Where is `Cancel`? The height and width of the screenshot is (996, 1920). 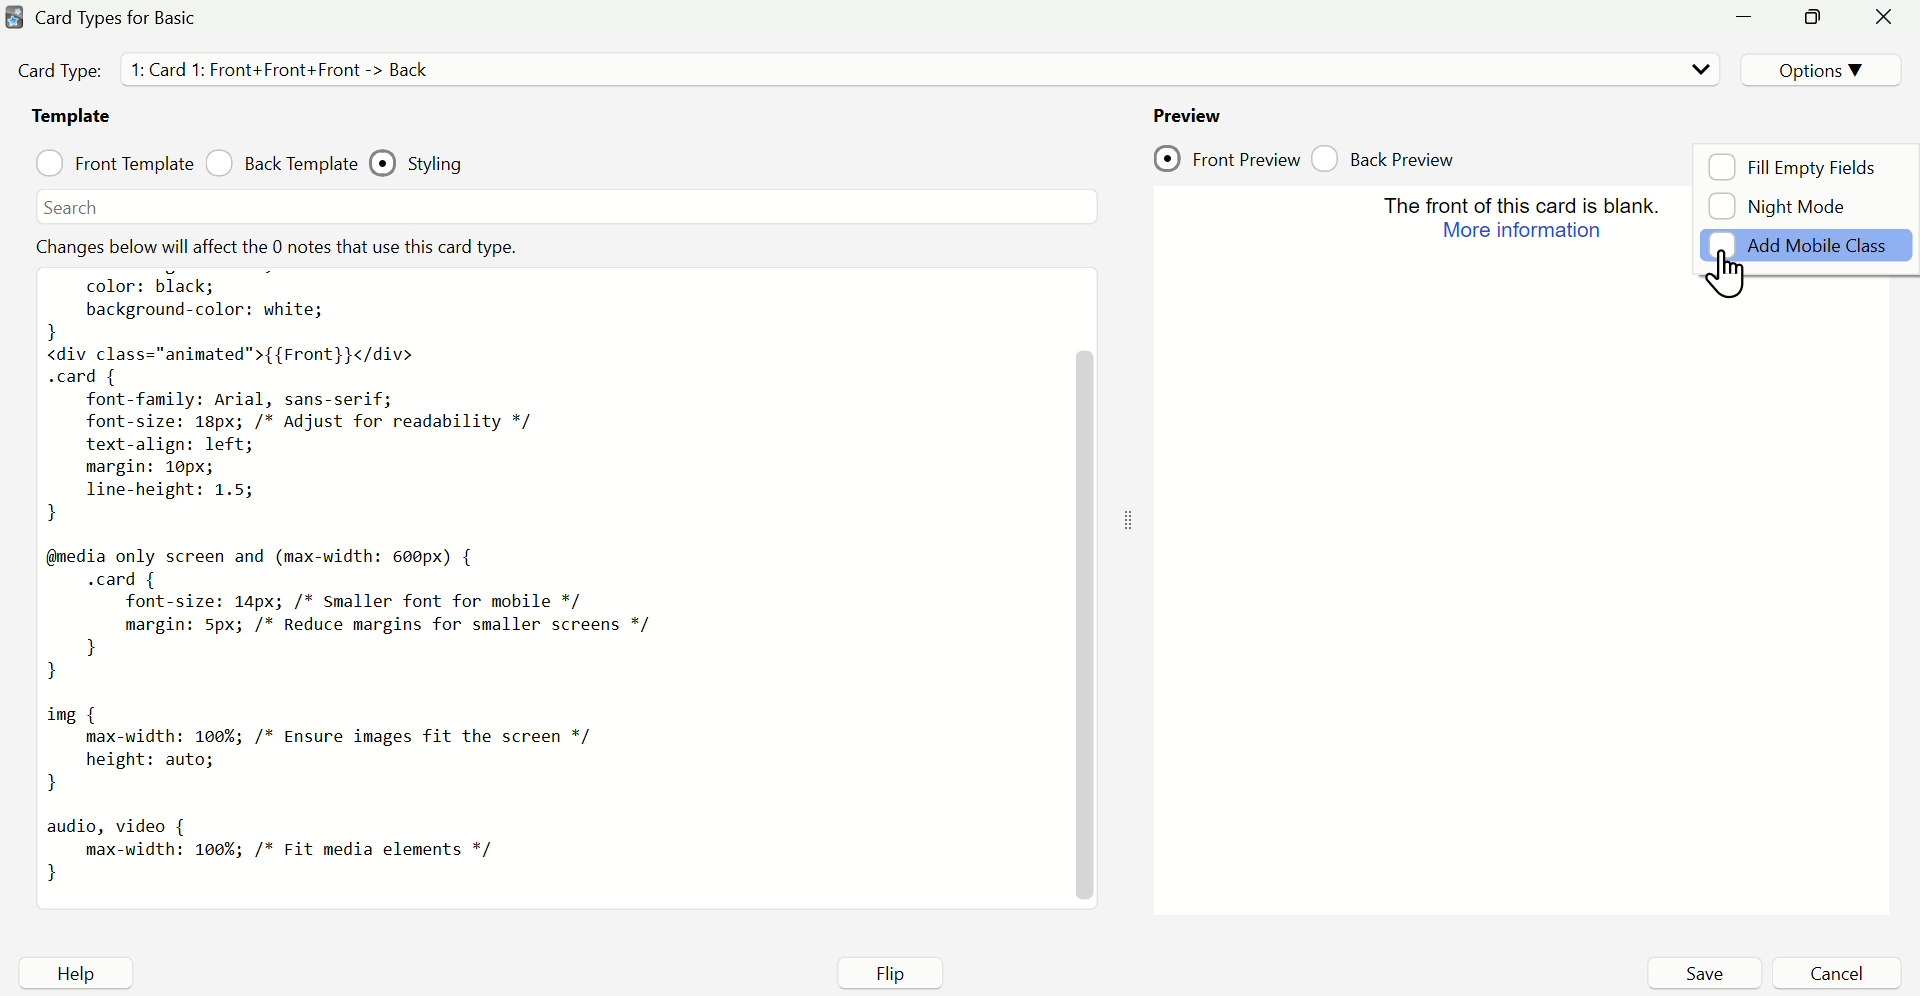
Cancel is located at coordinates (1837, 973).